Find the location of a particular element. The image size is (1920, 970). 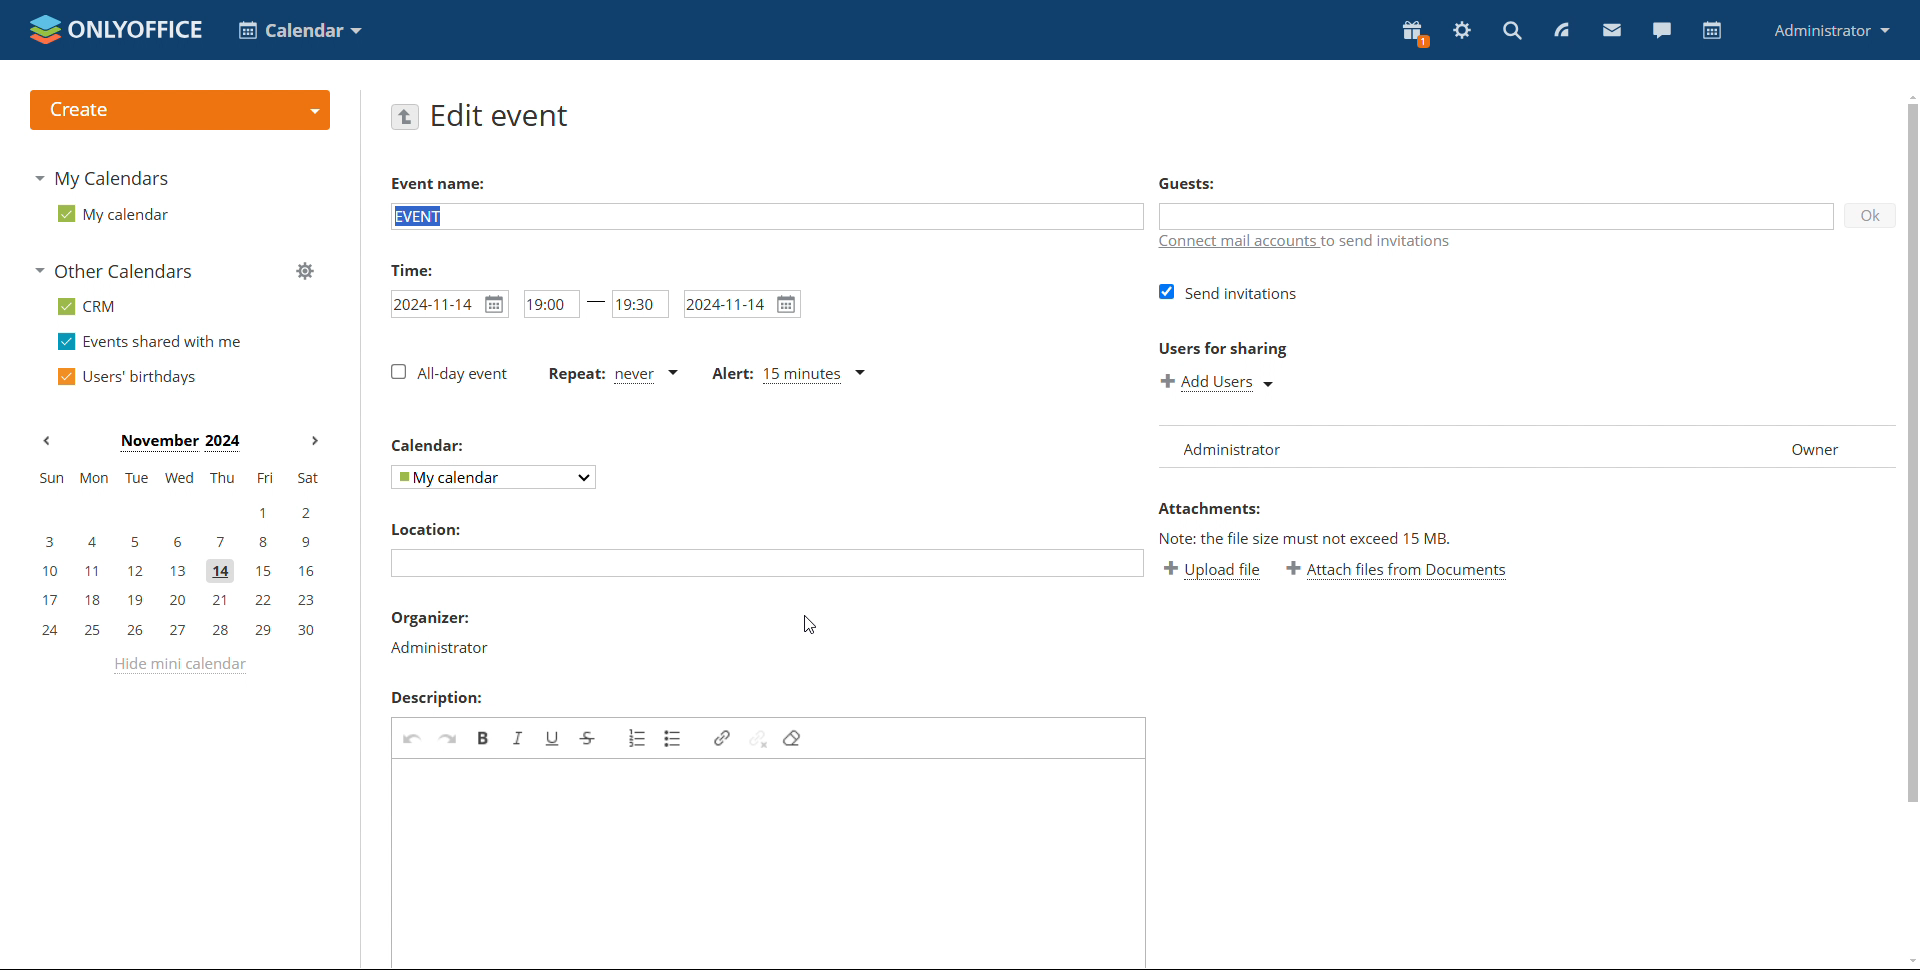

previous month is located at coordinates (46, 441).